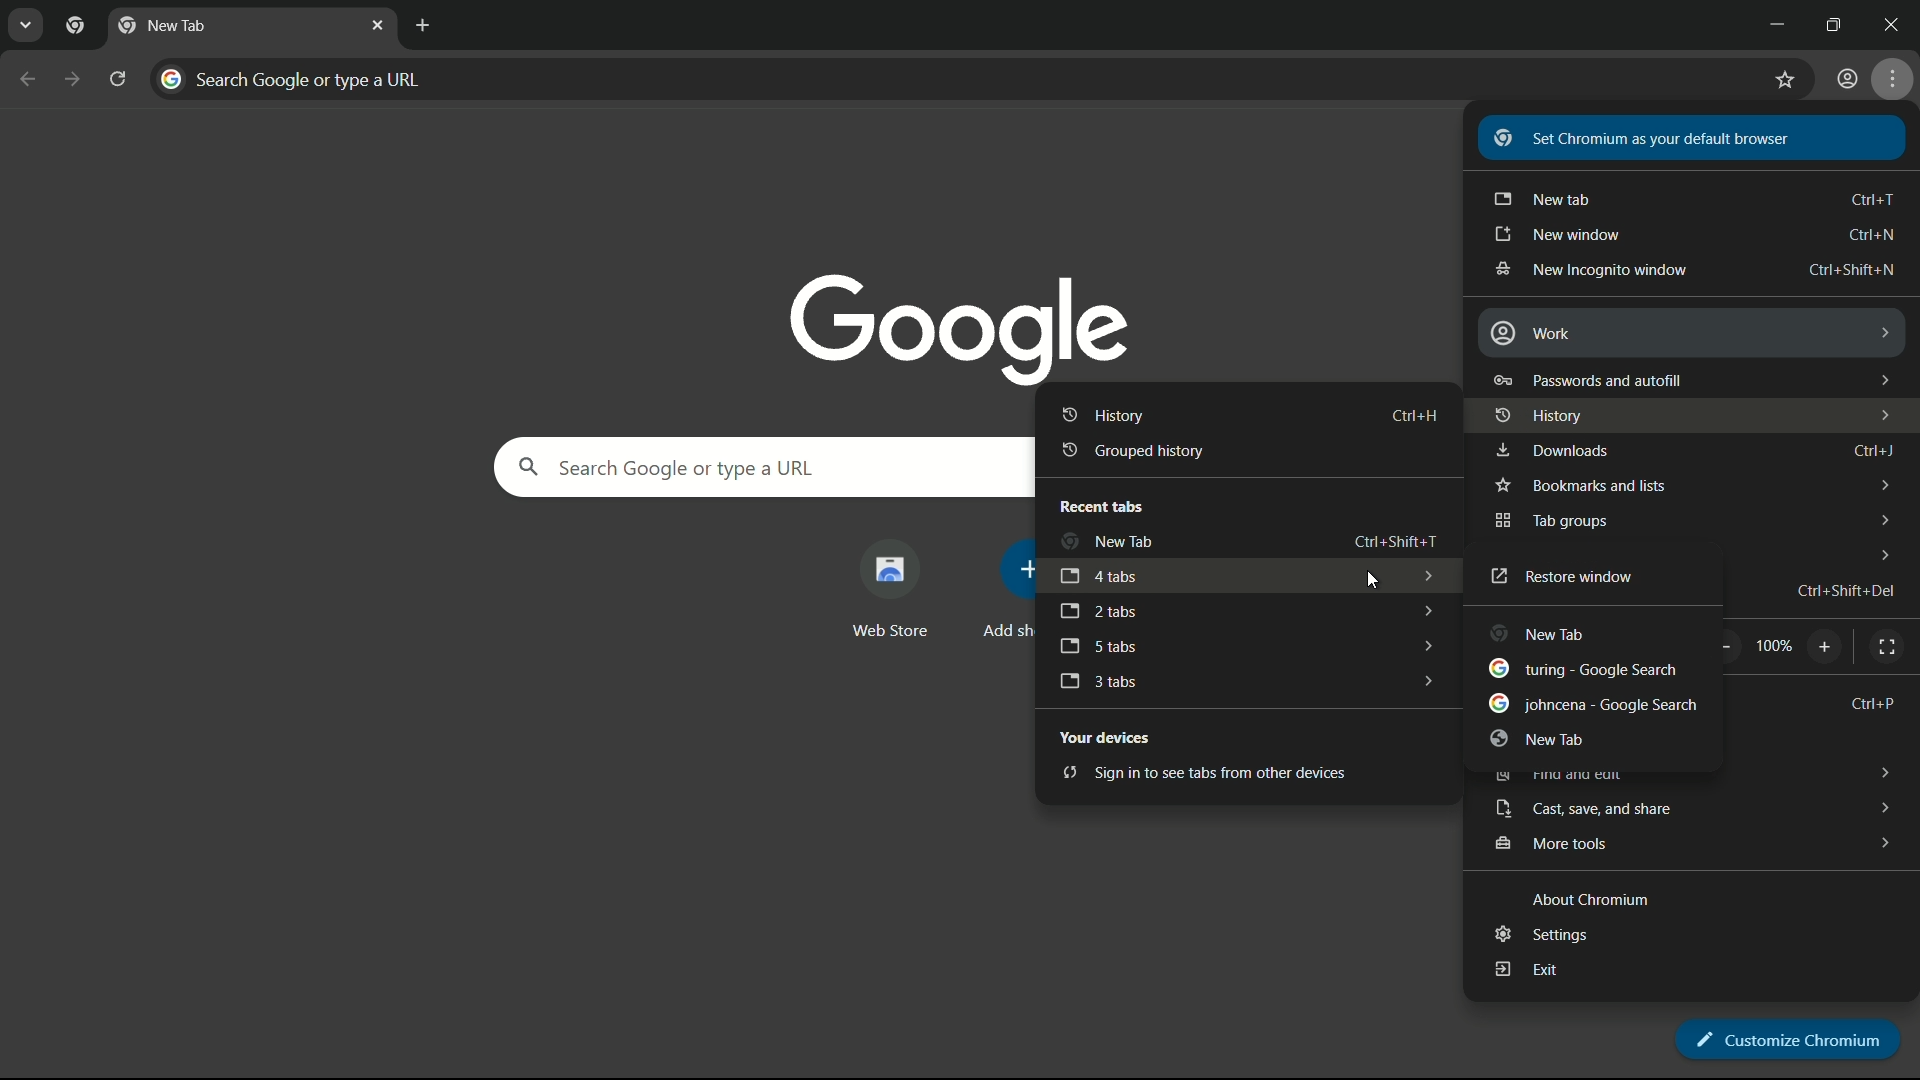 The height and width of the screenshot is (1080, 1920). I want to click on dropdown arrows, so click(1883, 552).